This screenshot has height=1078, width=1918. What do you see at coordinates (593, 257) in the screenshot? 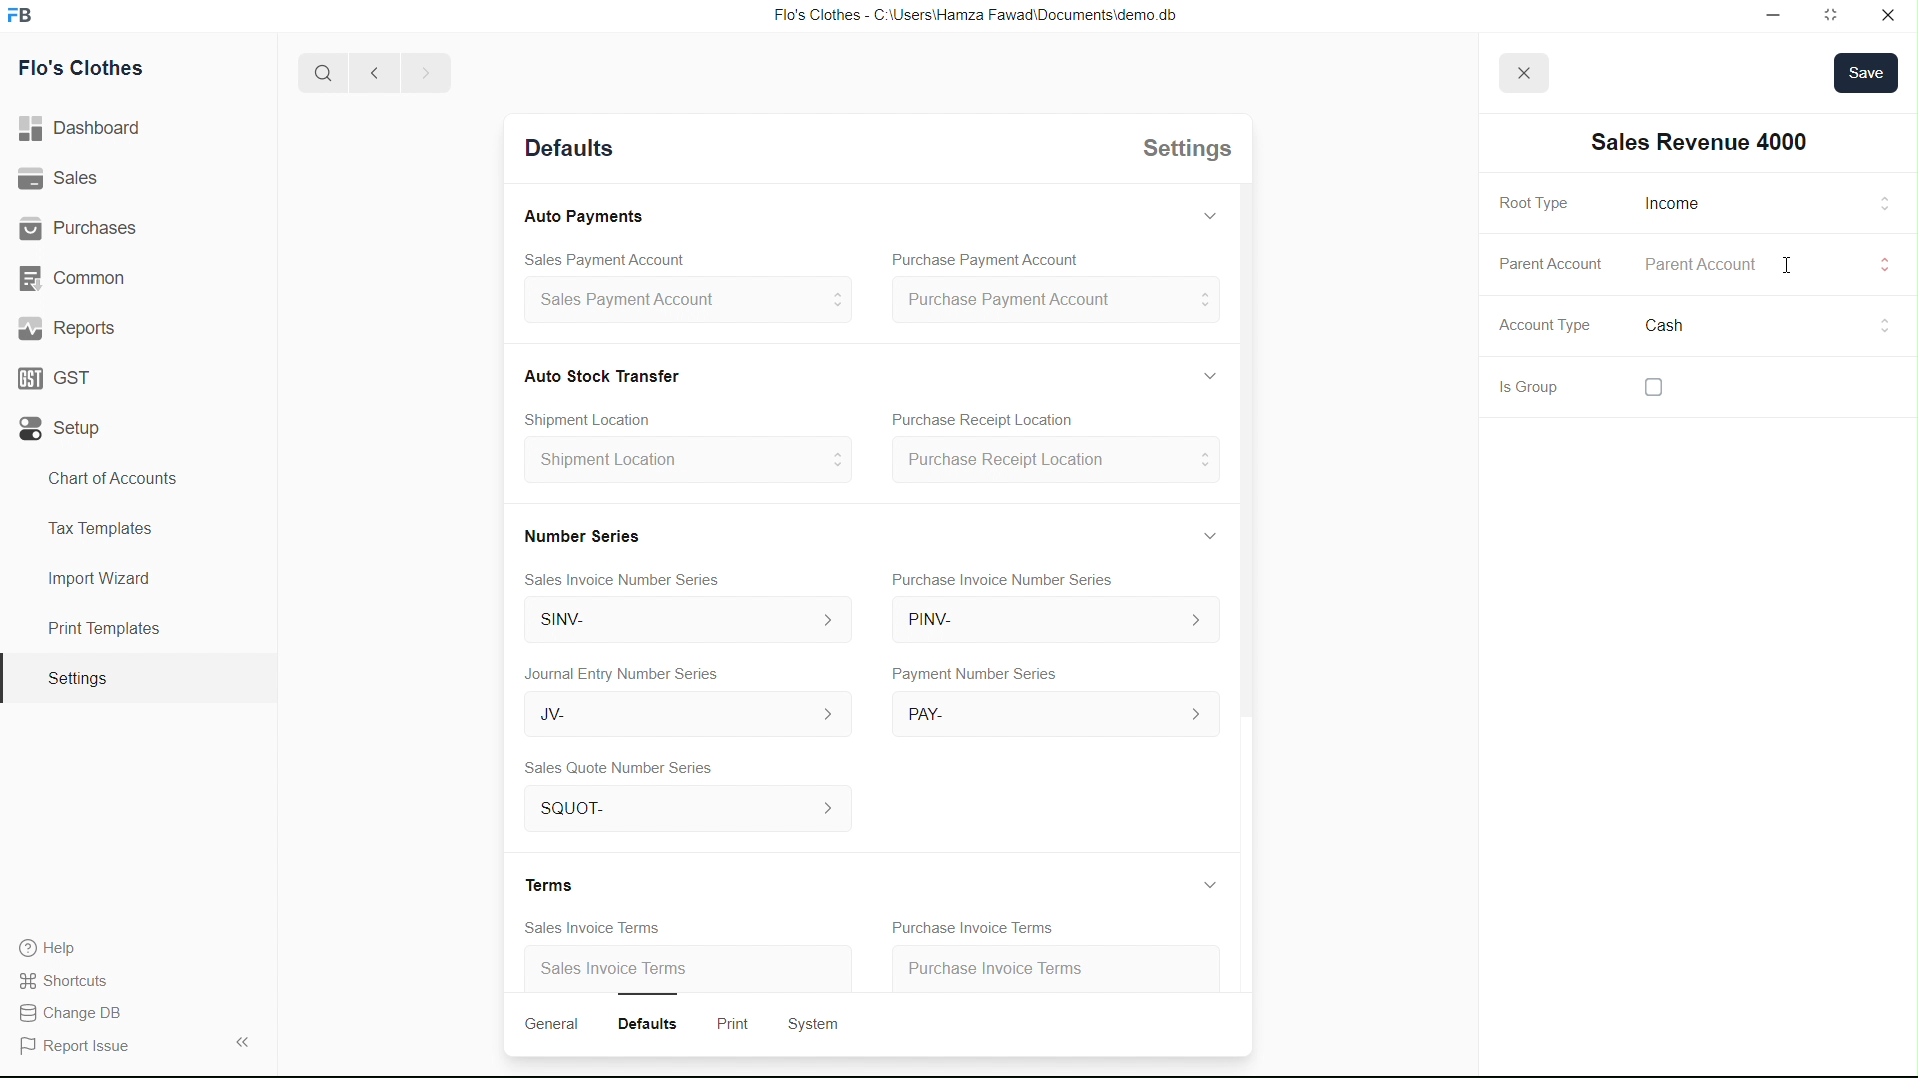
I see `Sales Payment Account` at bounding box center [593, 257].